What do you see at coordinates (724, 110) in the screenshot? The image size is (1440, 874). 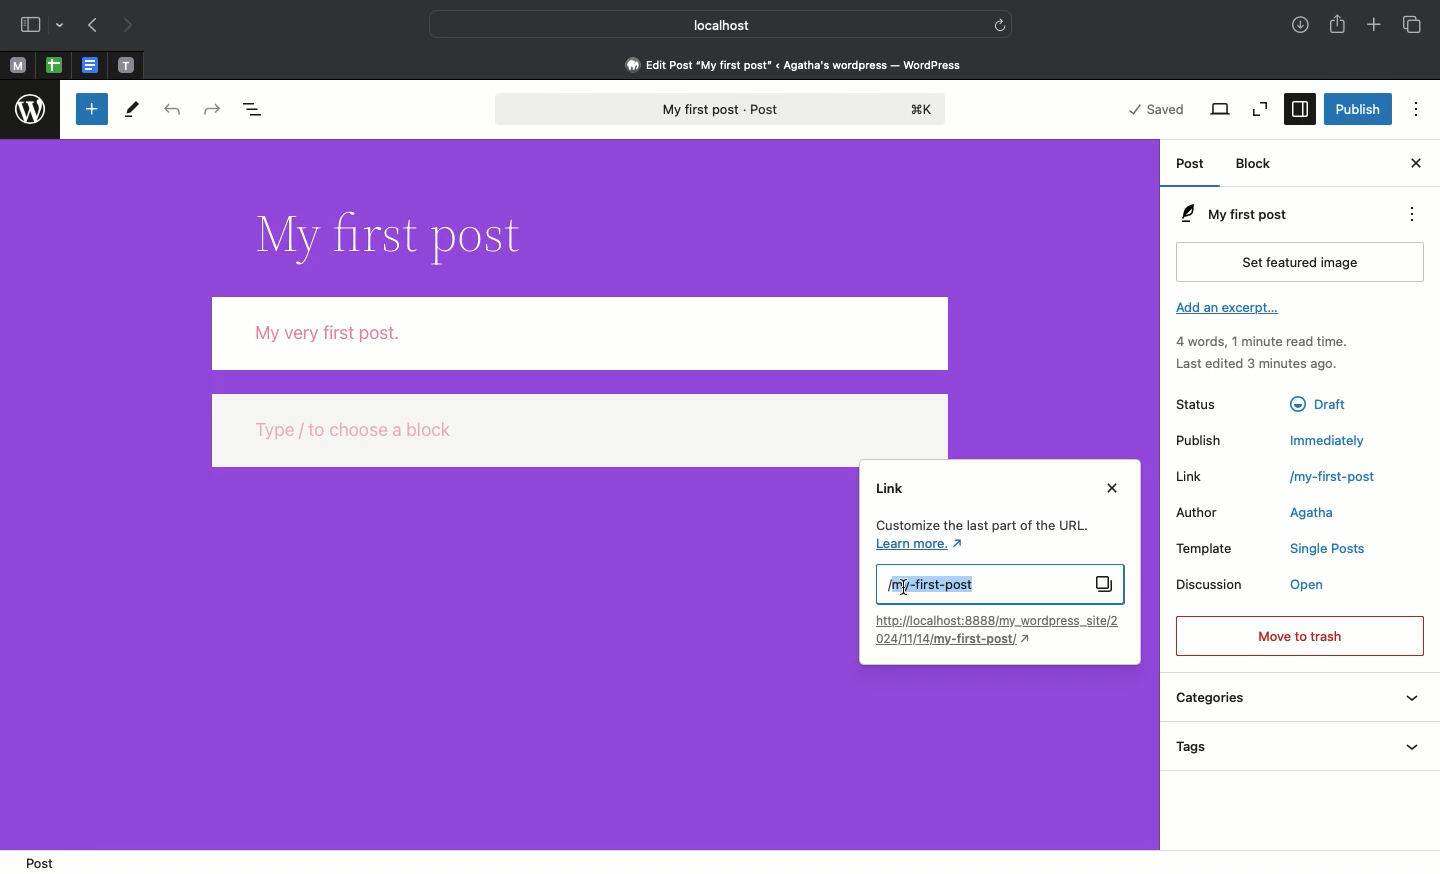 I see `My first post` at bounding box center [724, 110].